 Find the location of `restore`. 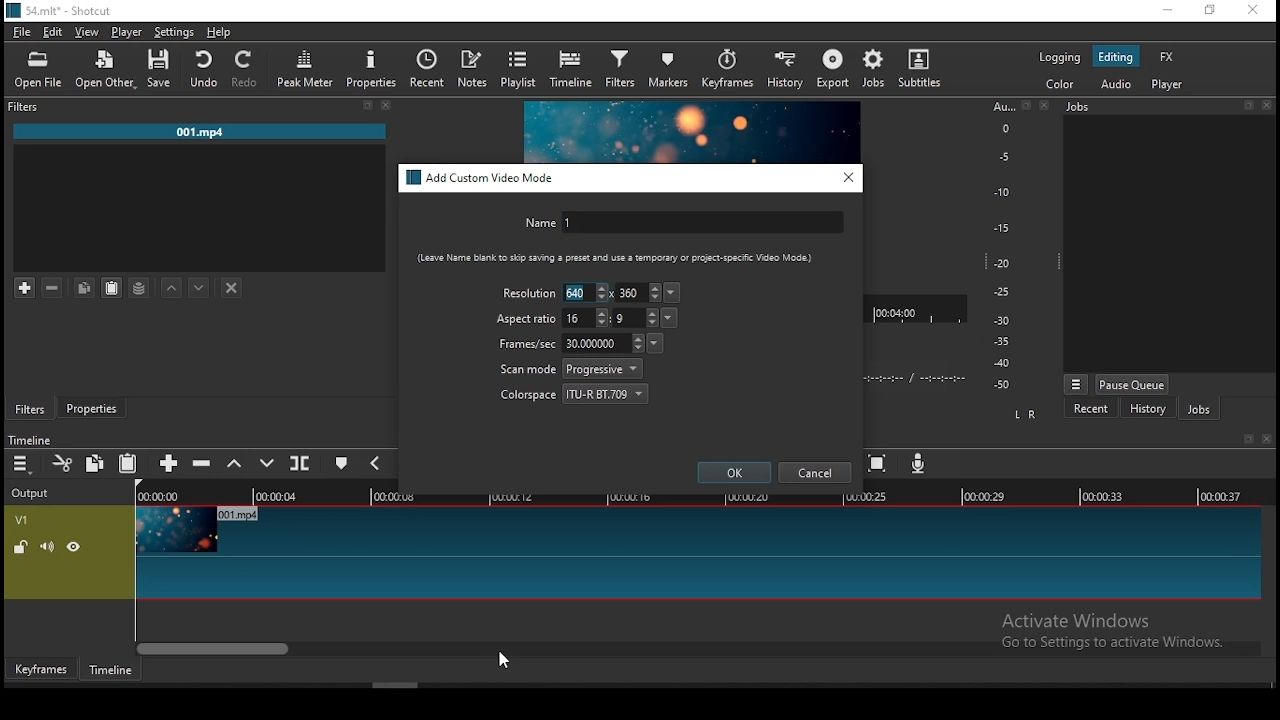

restore is located at coordinates (1026, 106).